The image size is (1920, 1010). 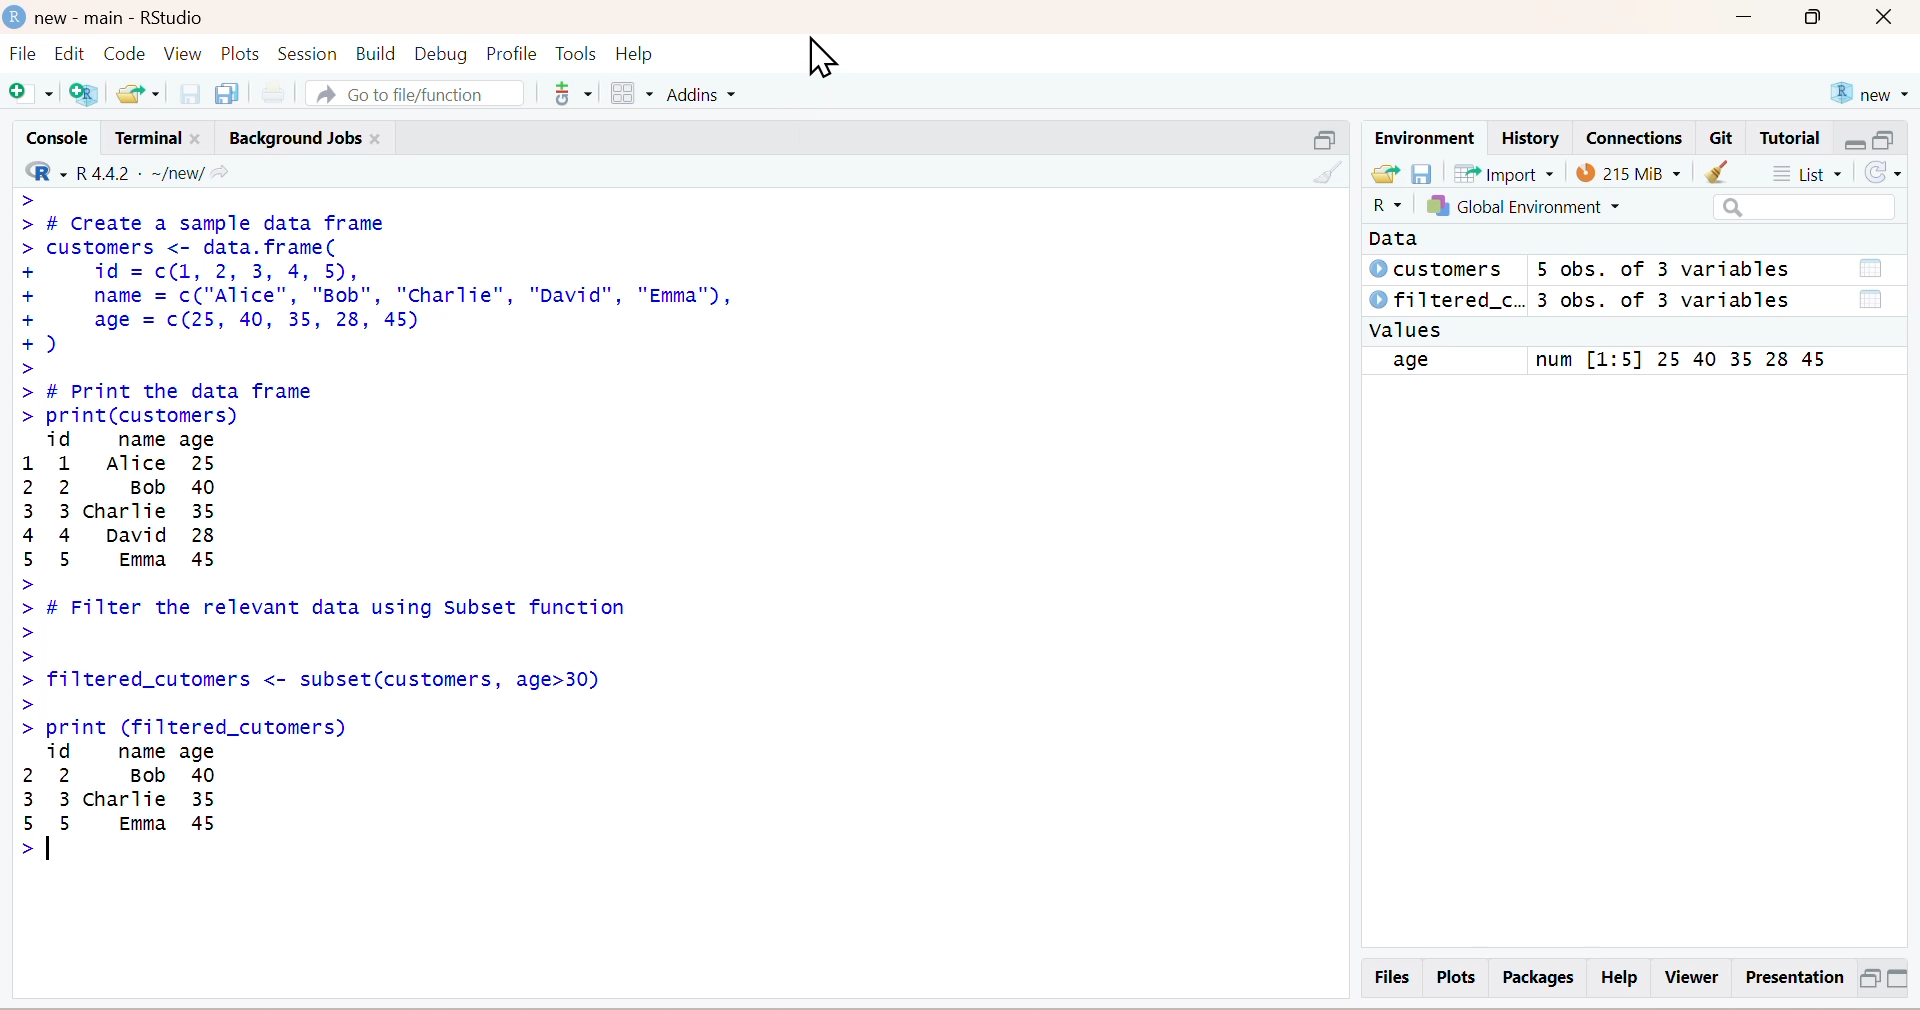 What do you see at coordinates (52, 135) in the screenshot?
I see `Console` at bounding box center [52, 135].